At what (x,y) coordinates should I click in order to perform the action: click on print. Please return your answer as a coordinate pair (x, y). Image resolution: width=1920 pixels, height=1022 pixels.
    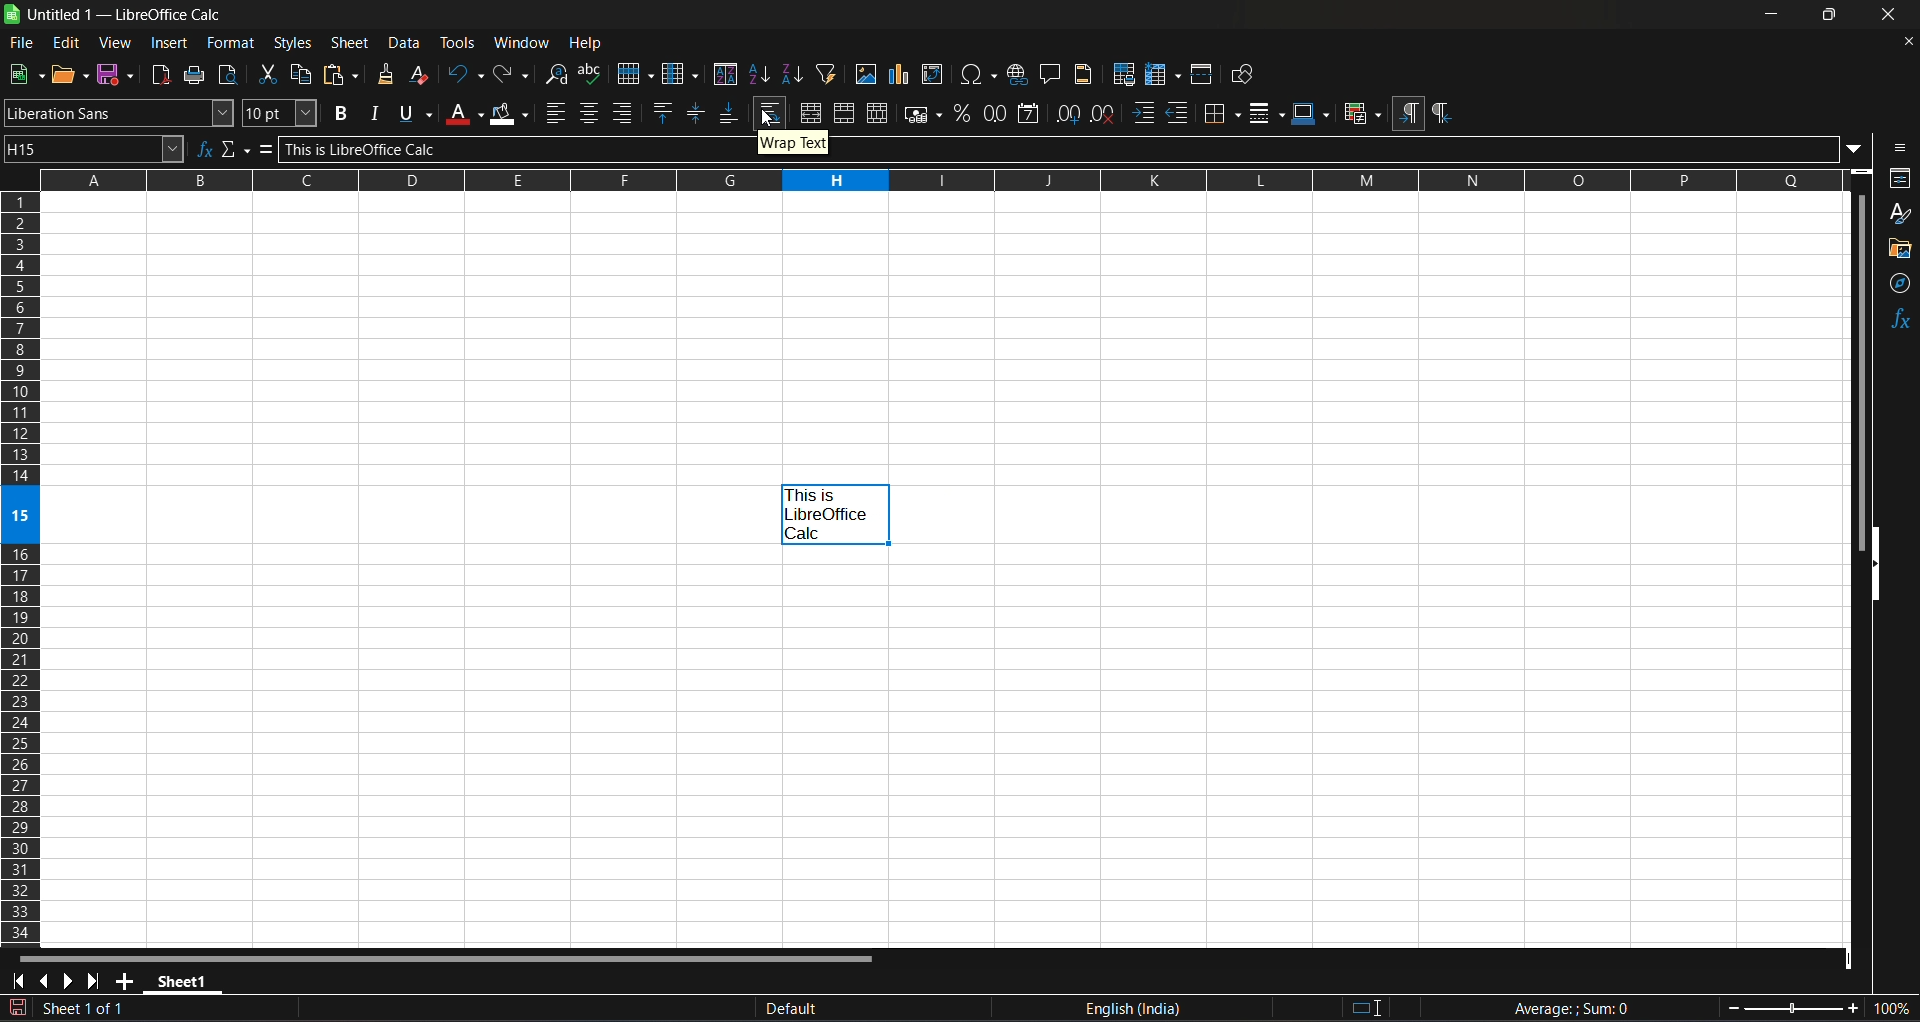
    Looking at the image, I should click on (193, 75).